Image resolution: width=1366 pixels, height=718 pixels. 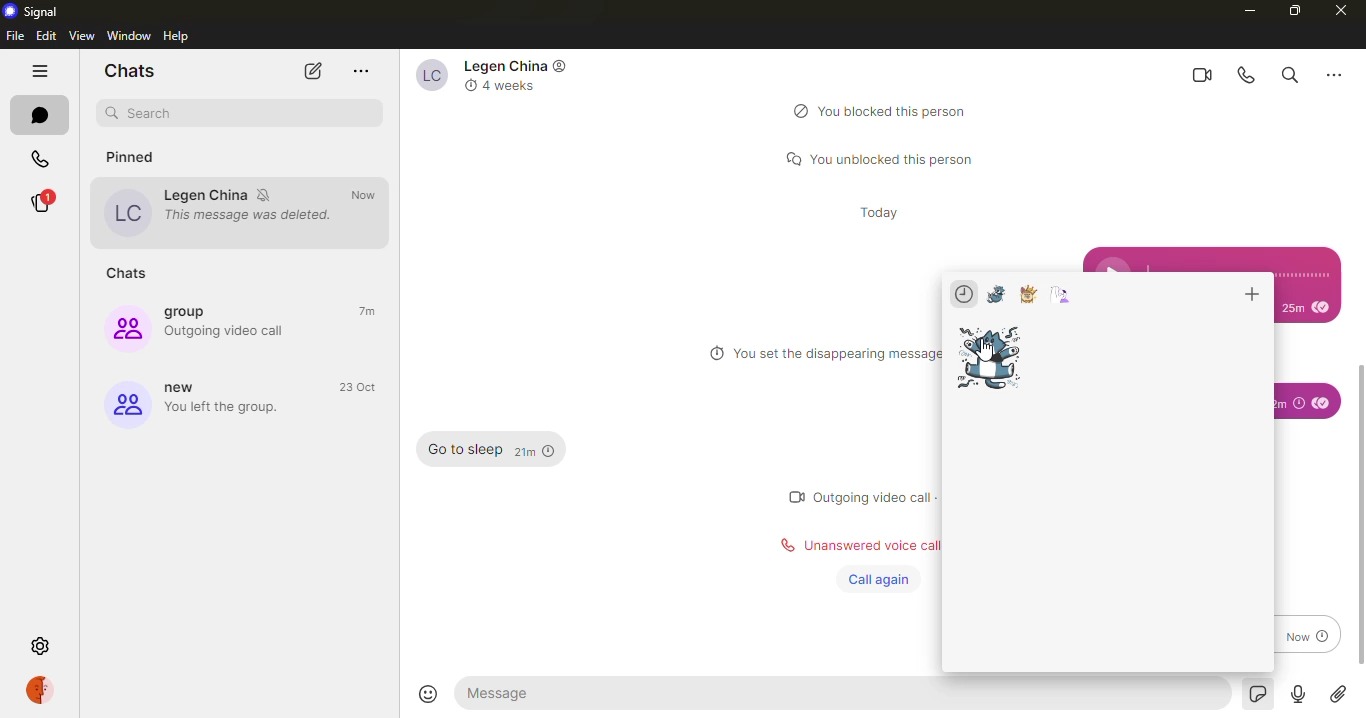 I want to click on This message was deleted., so click(x=252, y=216).